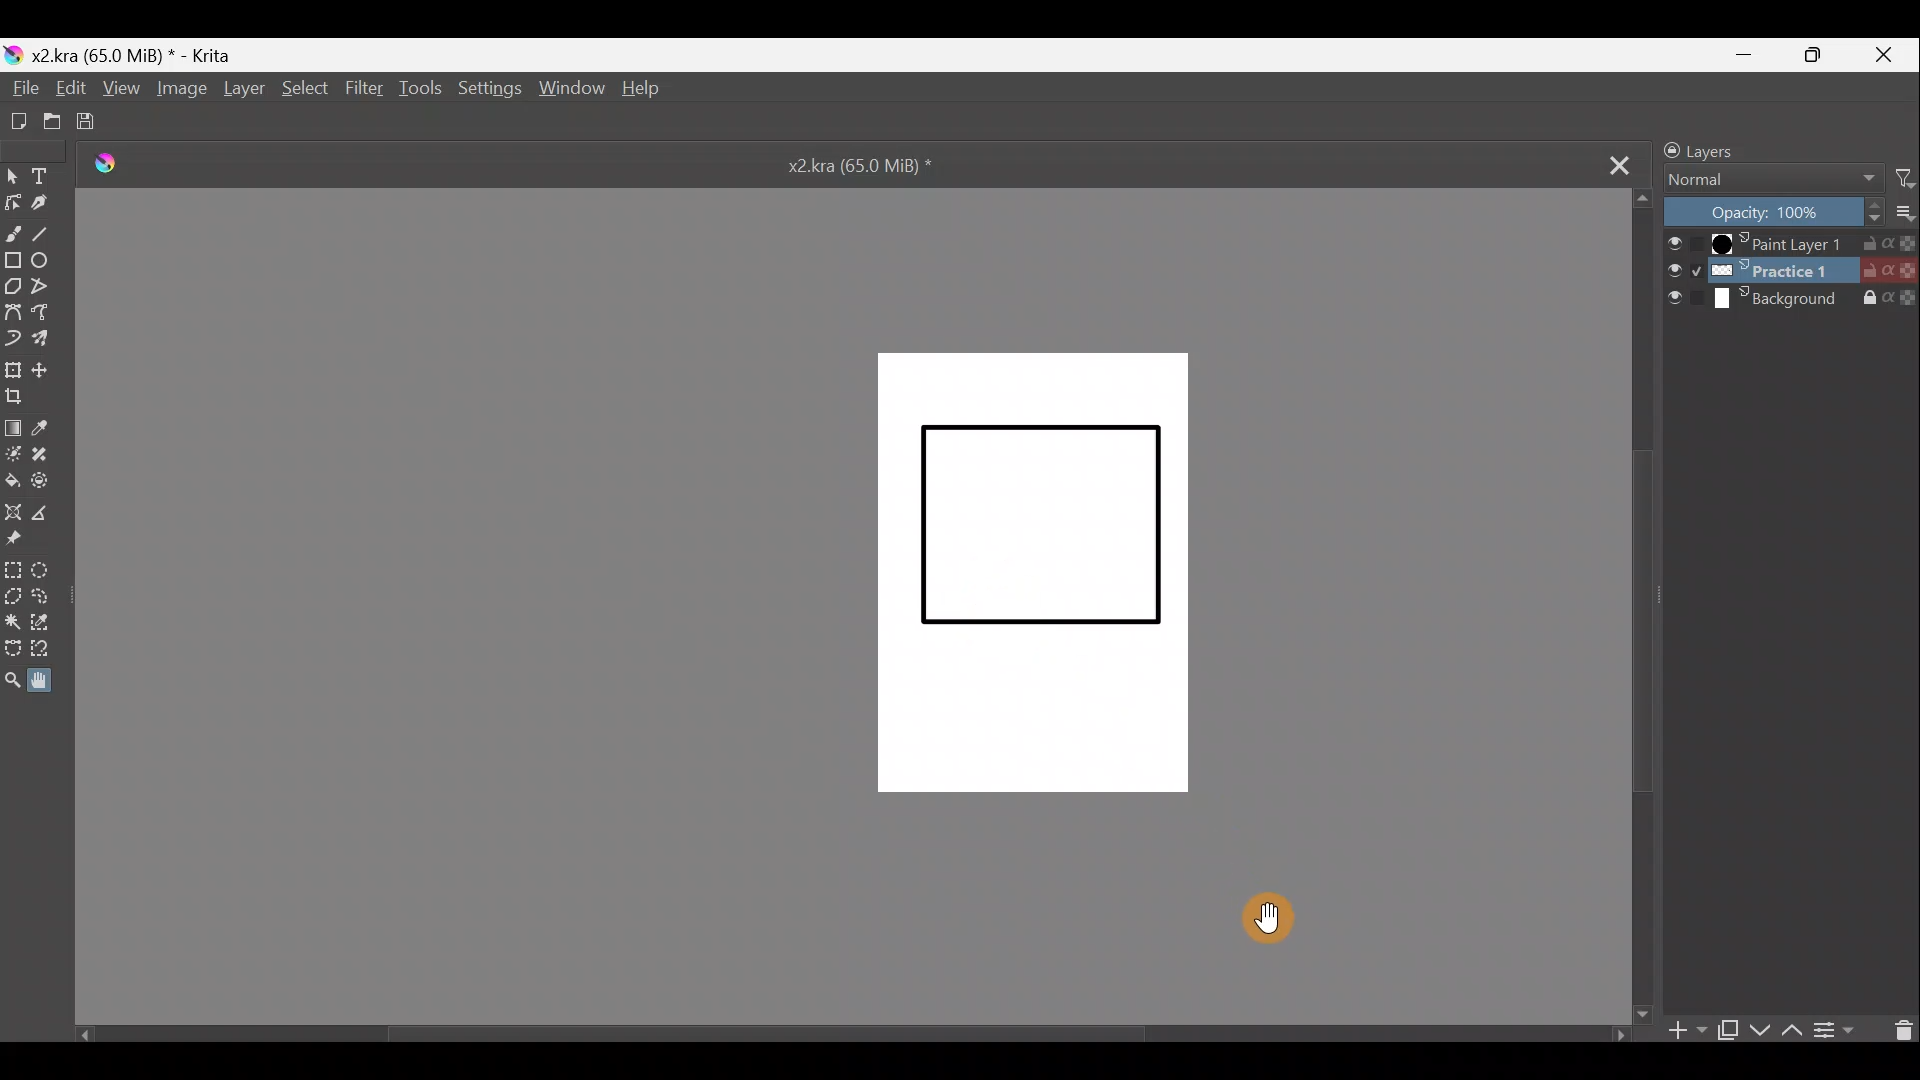  I want to click on Scroll bar, so click(849, 1038).